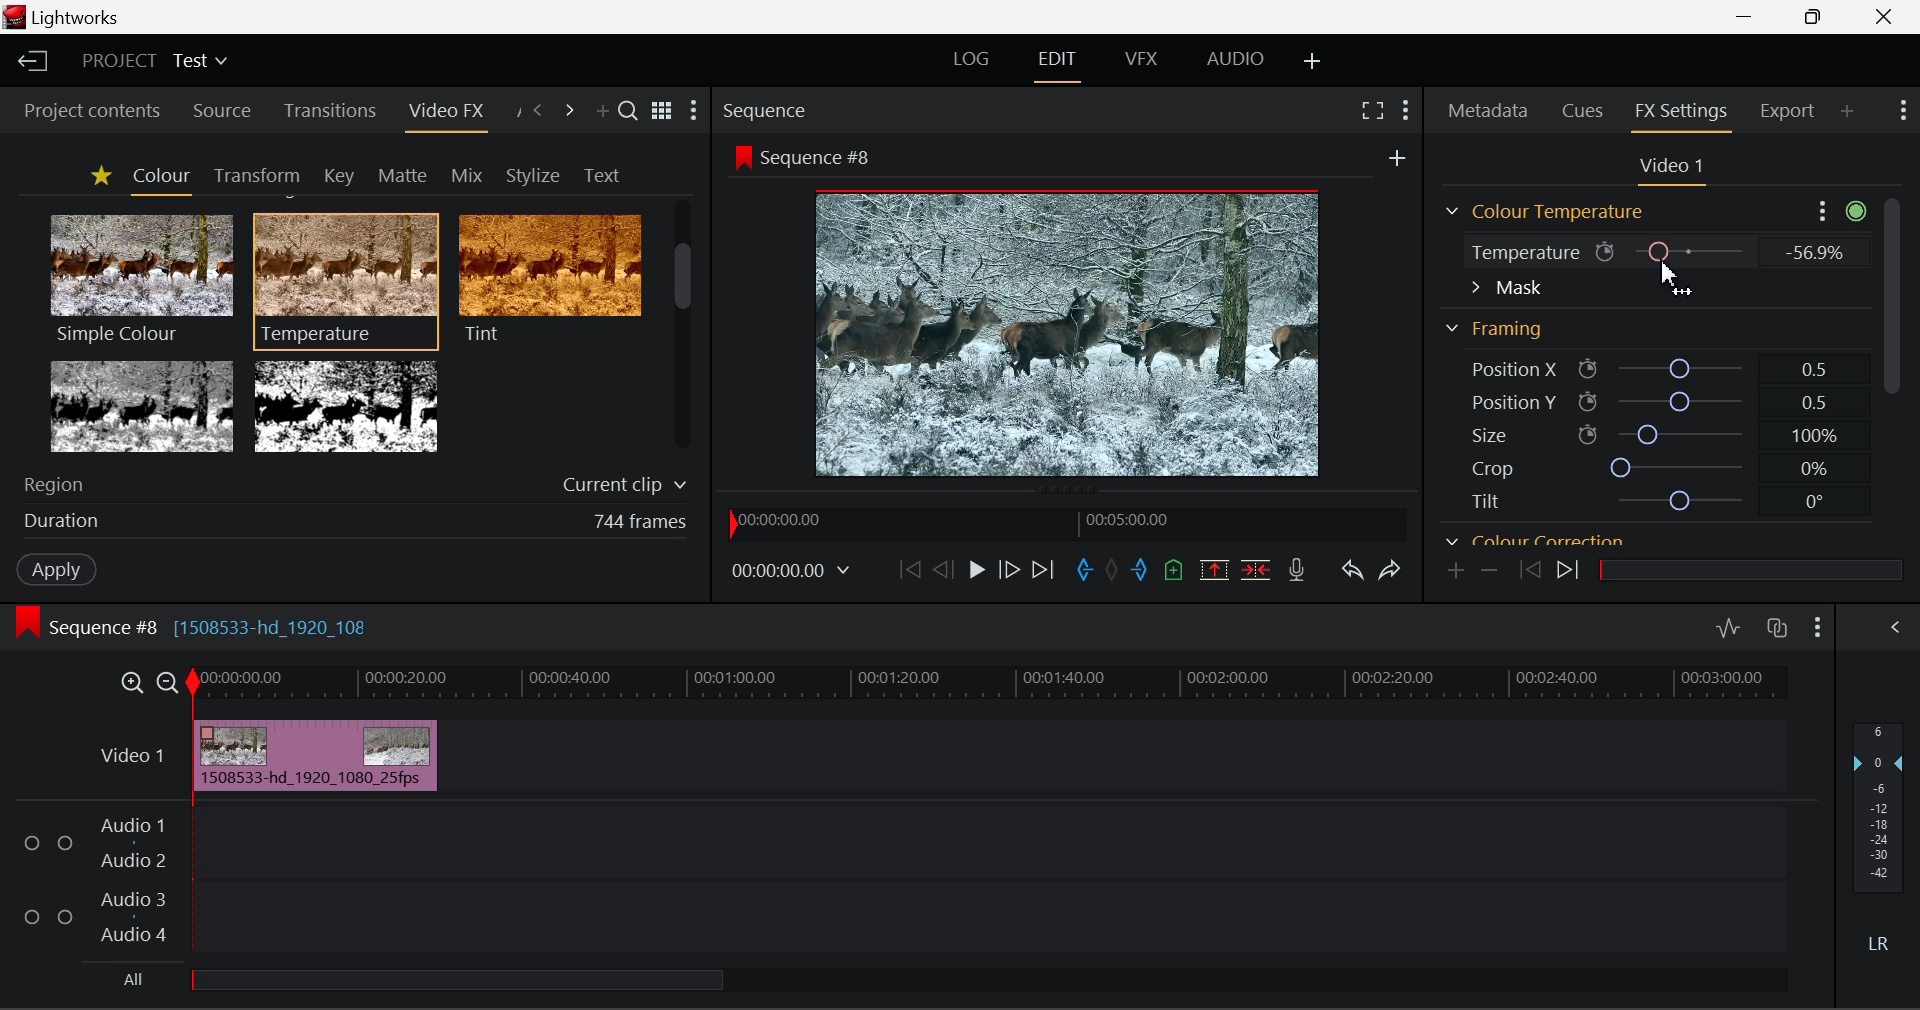  Describe the element at coordinates (684, 329) in the screenshot. I see `Scroll Bar` at that location.